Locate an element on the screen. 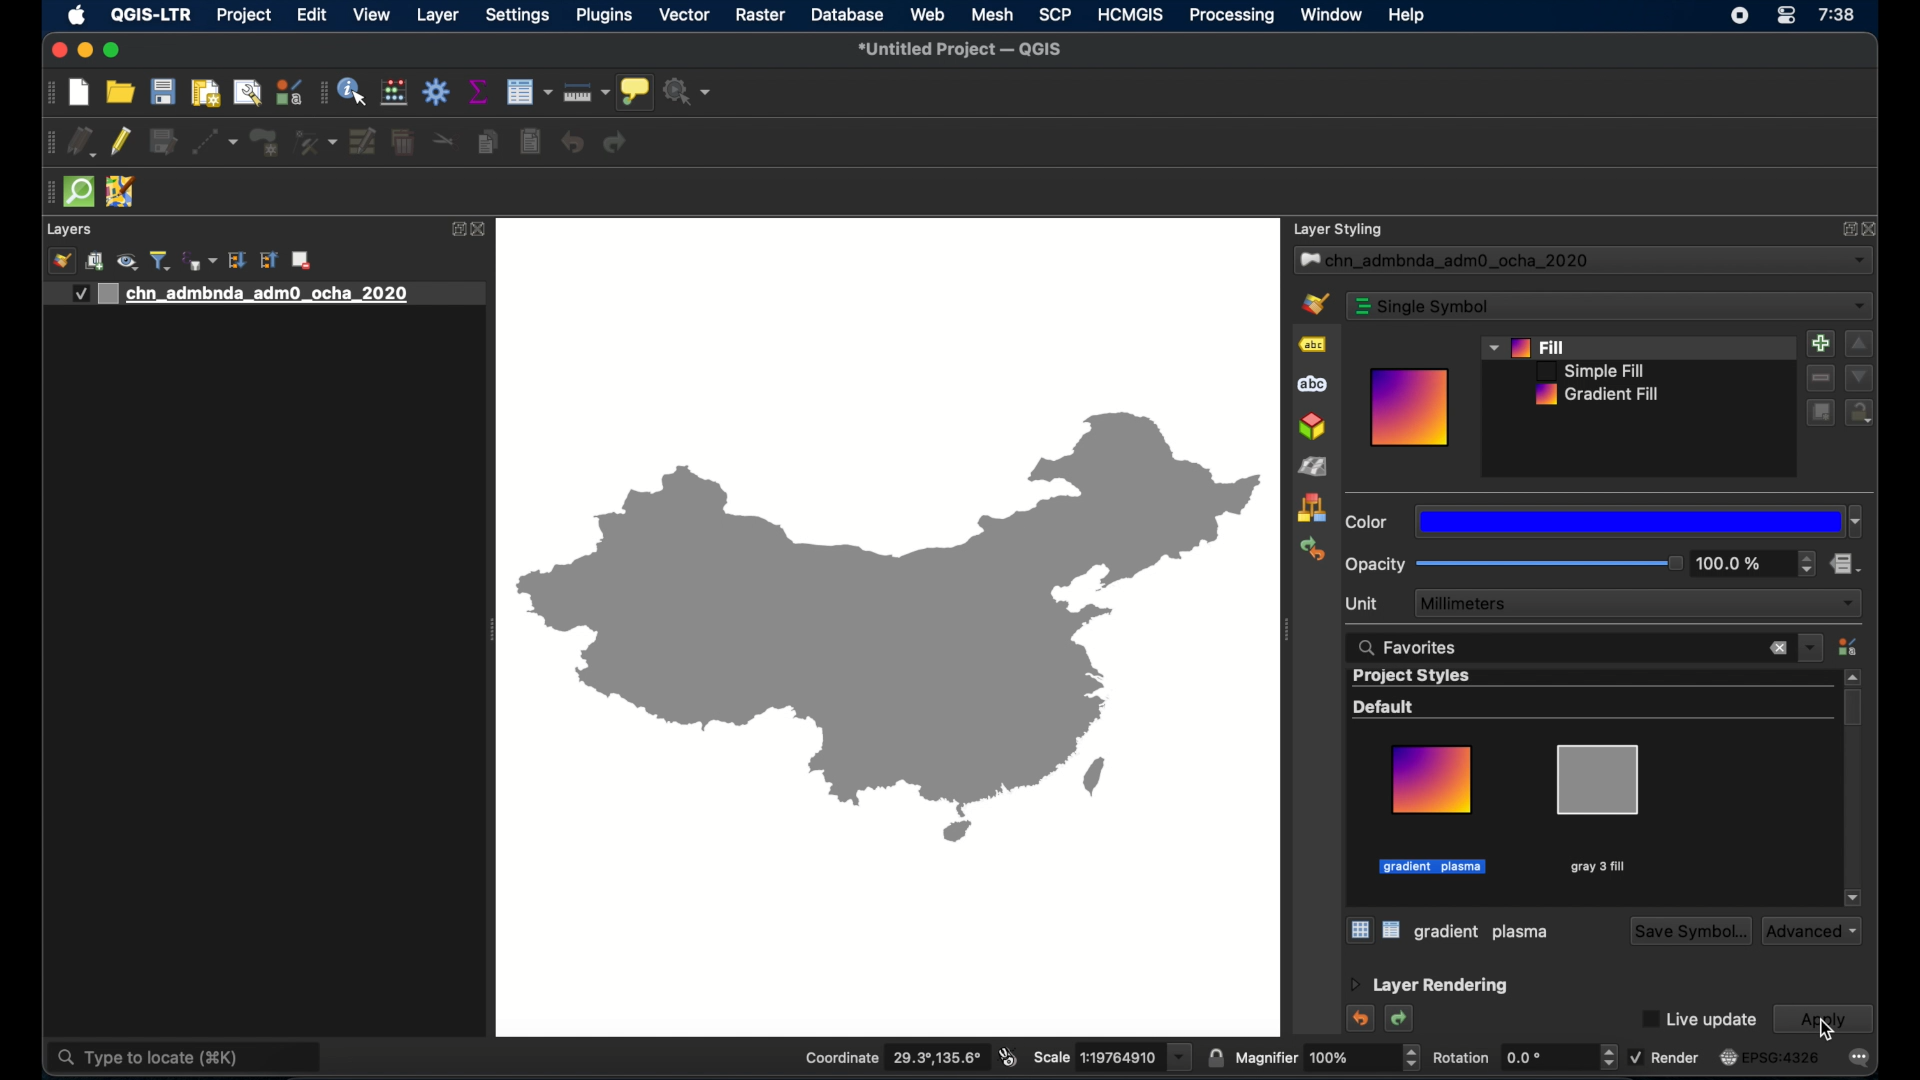 This screenshot has width=1920, height=1080. minimize is located at coordinates (86, 51).